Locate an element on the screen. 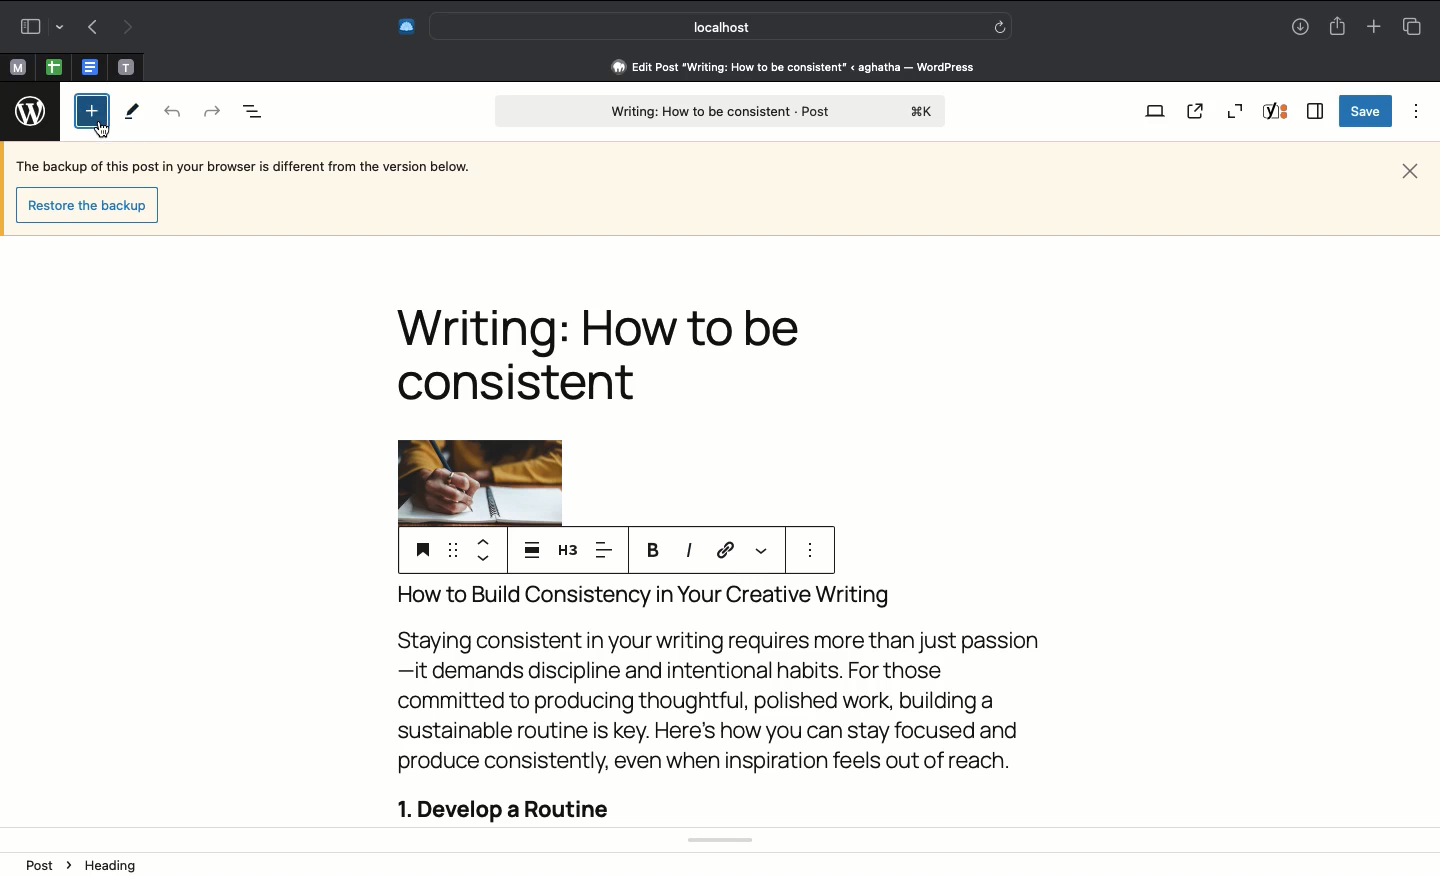 This screenshot has width=1440, height=876. Image is located at coordinates (108, 863).